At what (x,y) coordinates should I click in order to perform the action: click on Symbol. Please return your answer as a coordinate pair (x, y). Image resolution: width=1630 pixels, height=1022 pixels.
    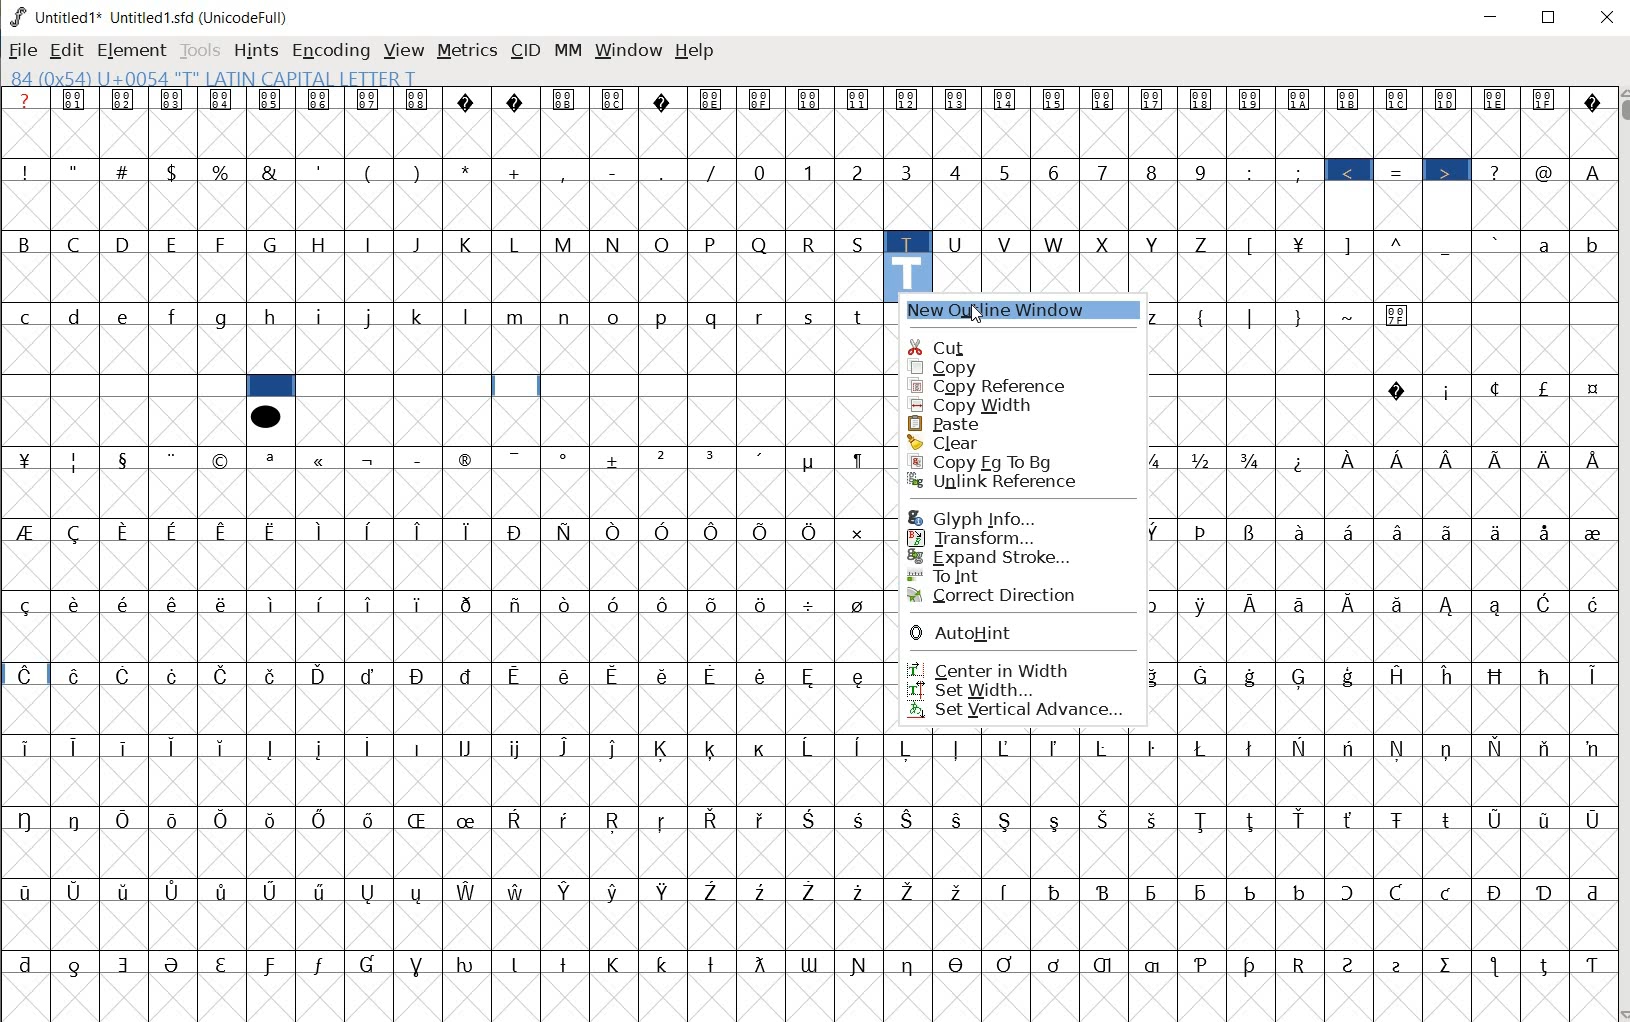
    Looking at the image, I should click on (273, 603).